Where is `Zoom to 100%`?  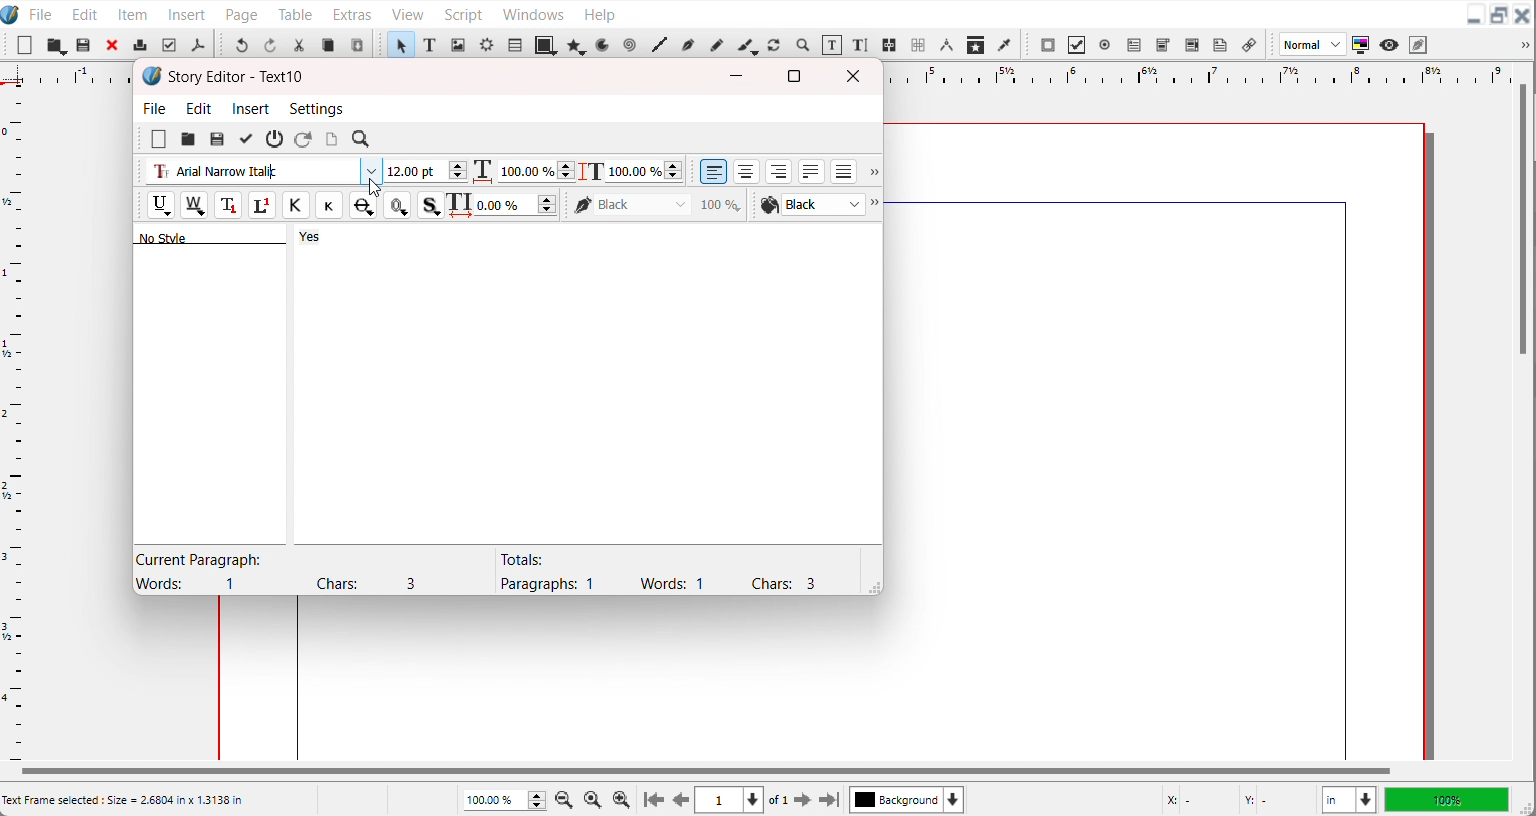 Zoom to 100% is located at coordinates (594, 798).